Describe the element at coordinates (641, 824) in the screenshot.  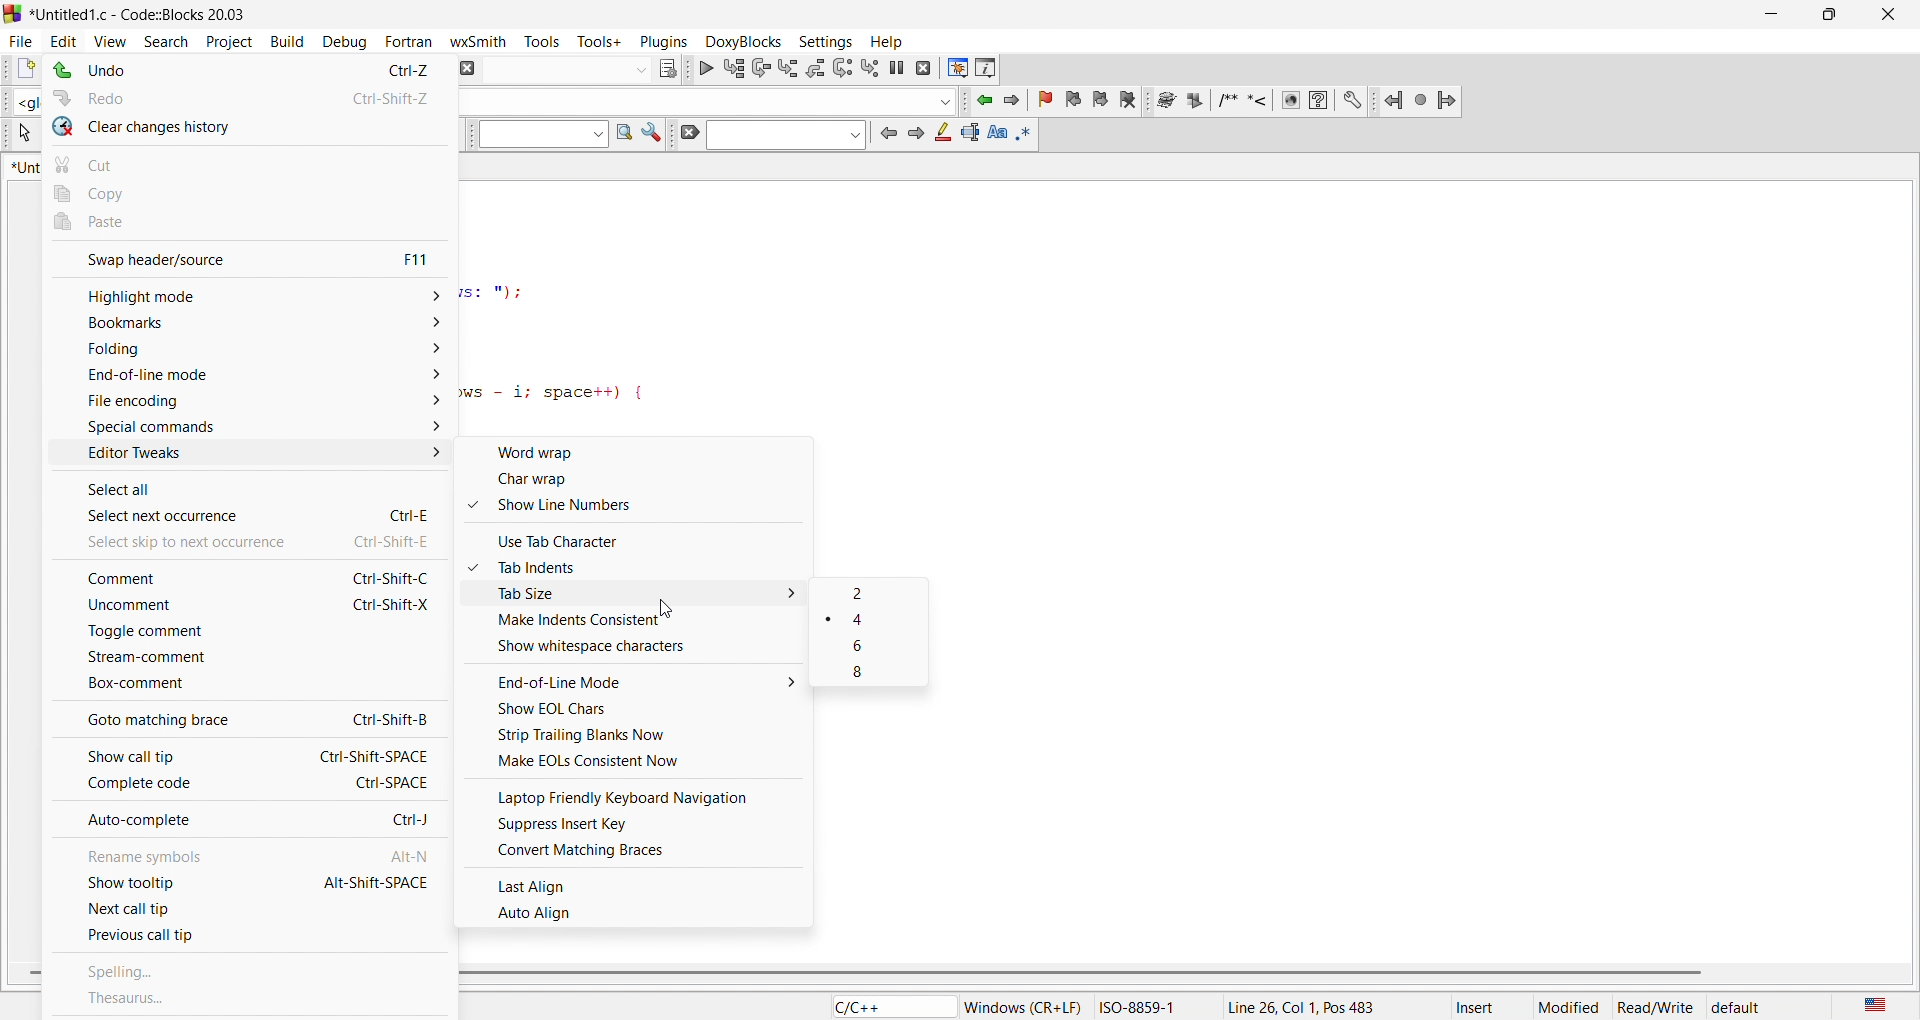
I see `supress insert key` at that location.